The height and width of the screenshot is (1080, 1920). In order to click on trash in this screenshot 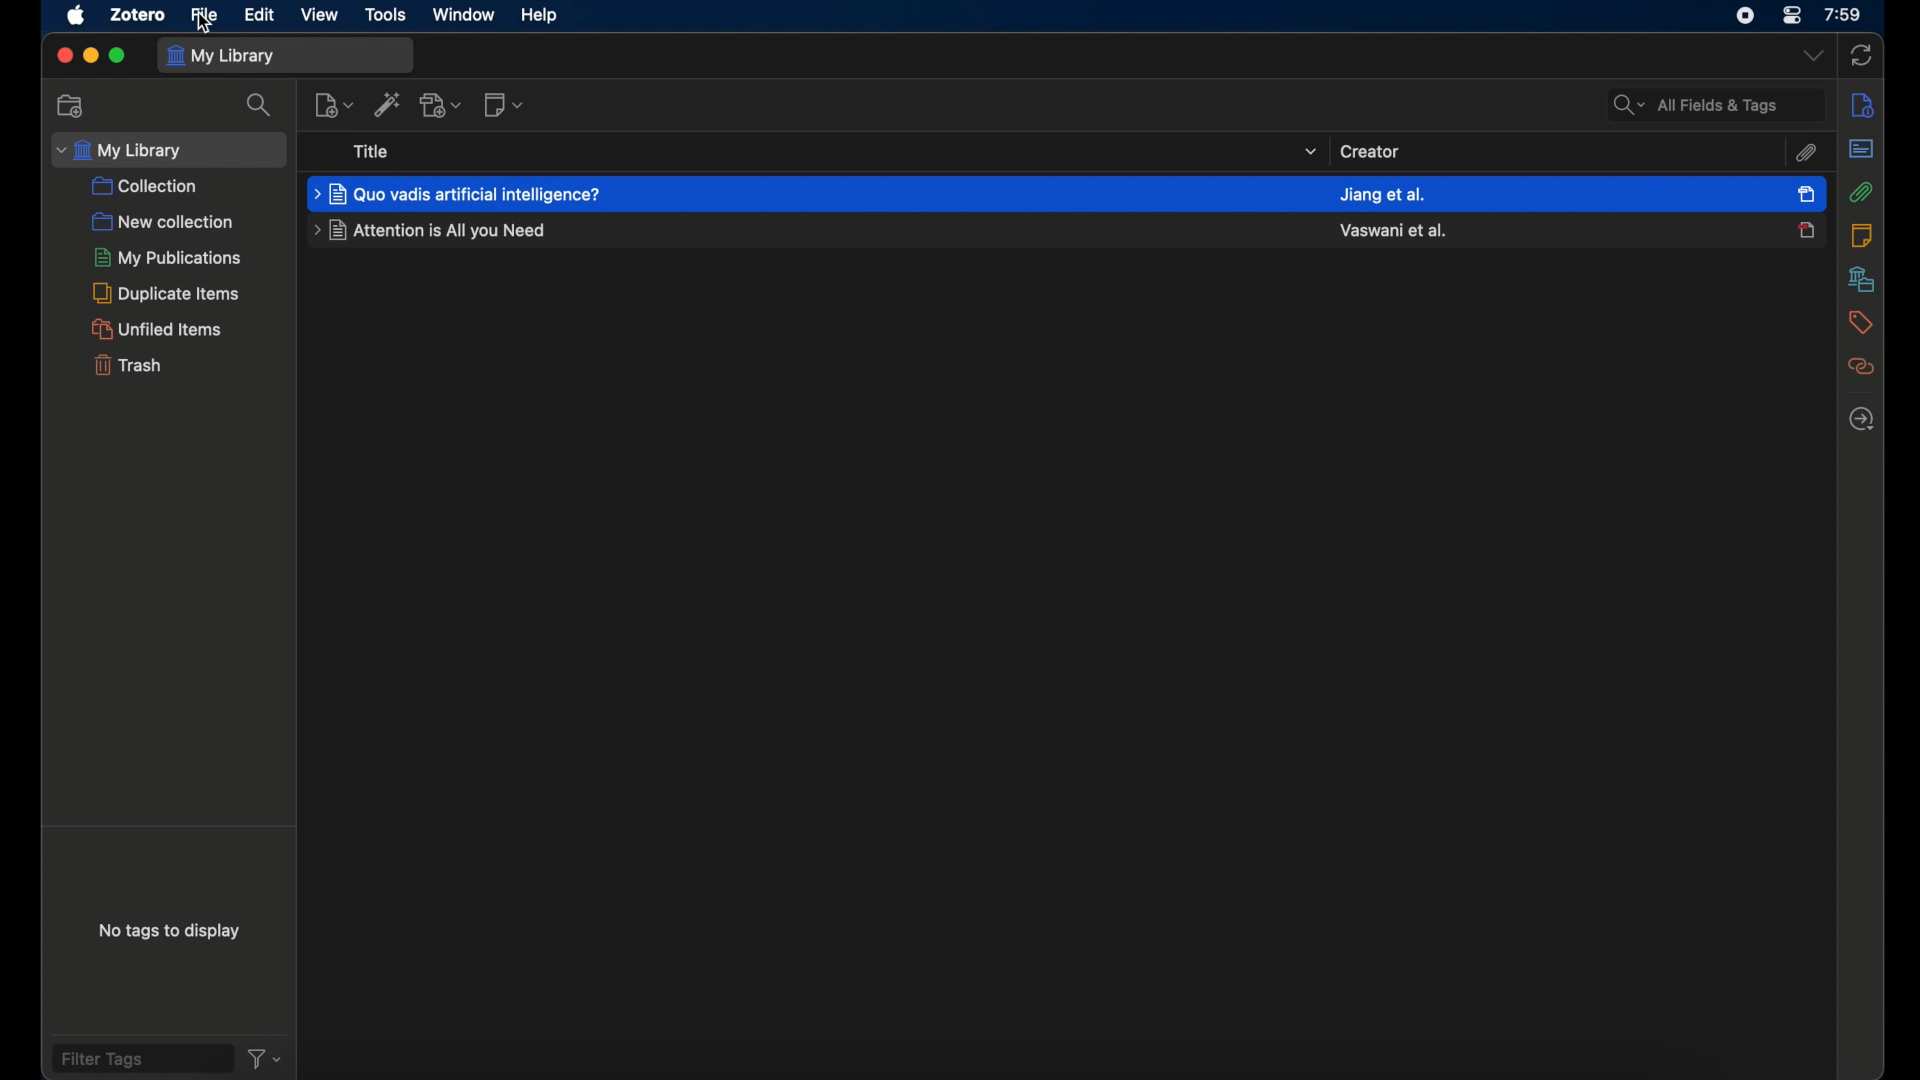, I will do `click(126, 364)`.